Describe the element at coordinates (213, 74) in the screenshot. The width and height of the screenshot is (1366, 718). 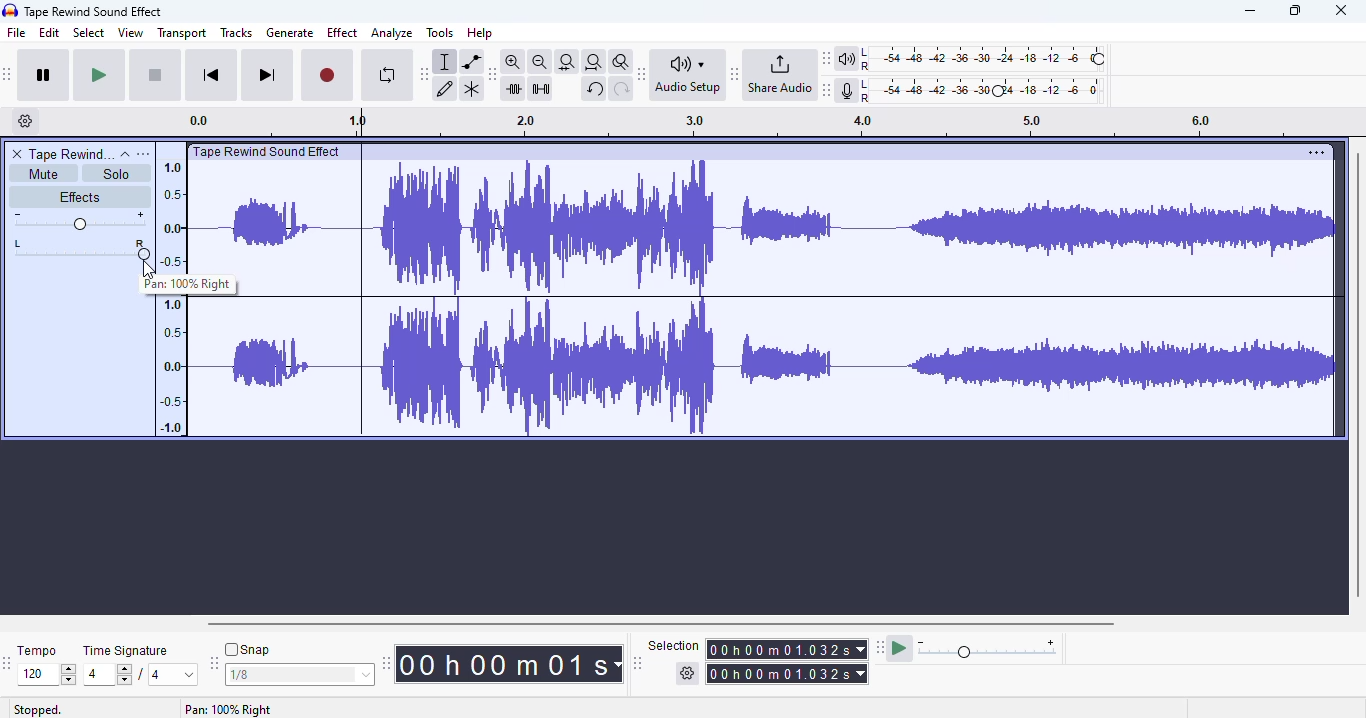
I see `skip to start` at that location.